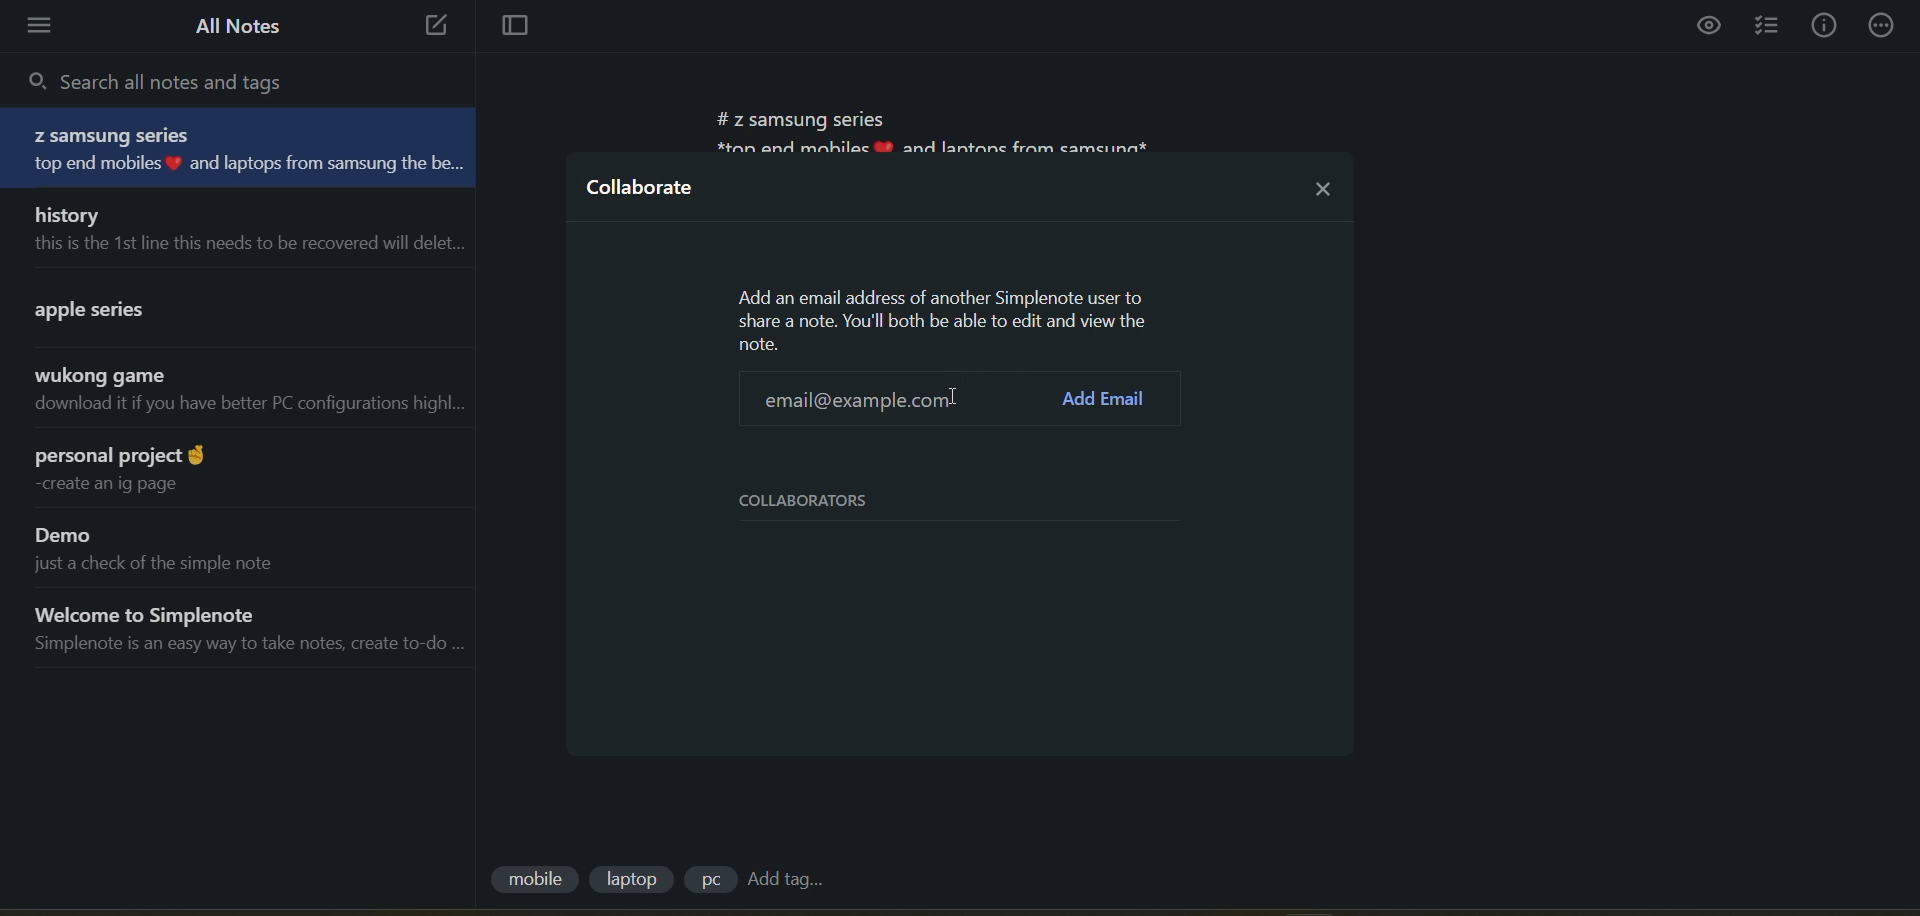 Image resolution: width=1920 pixels, height=916 pixels. Describe the element at coordinates (1324, 183) in the screenshot. I see `close` at that location.